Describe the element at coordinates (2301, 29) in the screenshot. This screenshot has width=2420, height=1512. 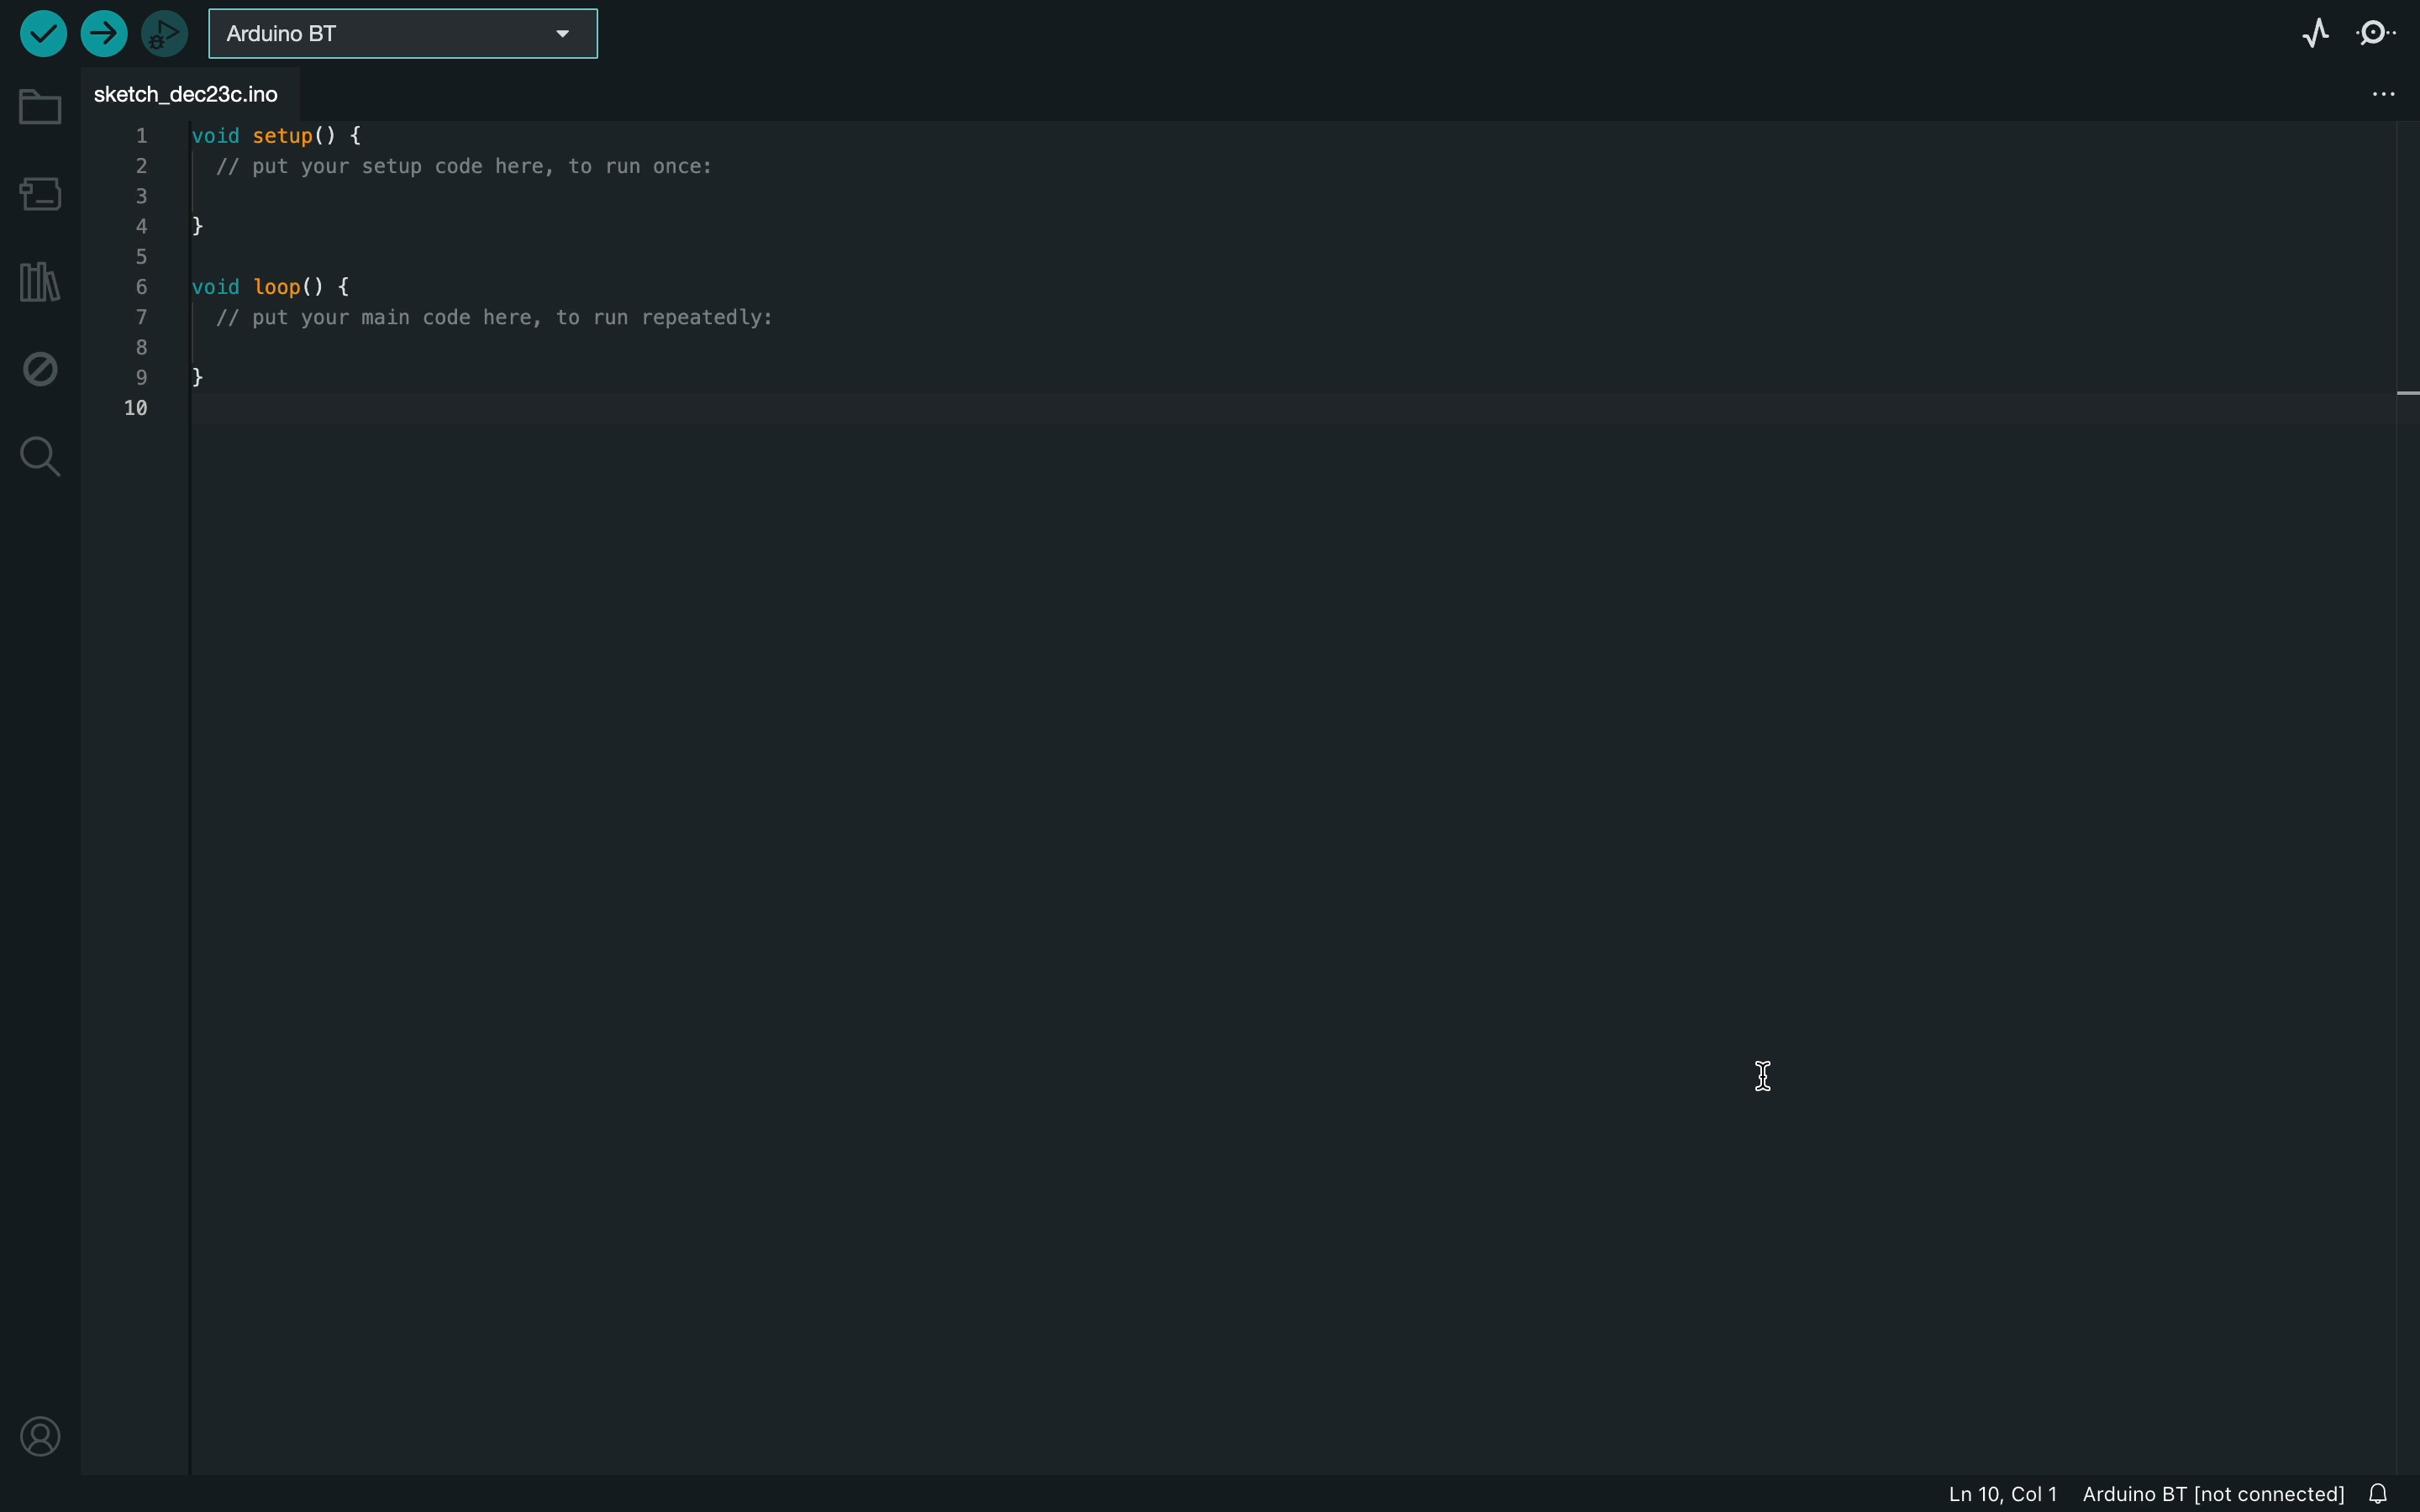
I see `serial plotter` at that location.